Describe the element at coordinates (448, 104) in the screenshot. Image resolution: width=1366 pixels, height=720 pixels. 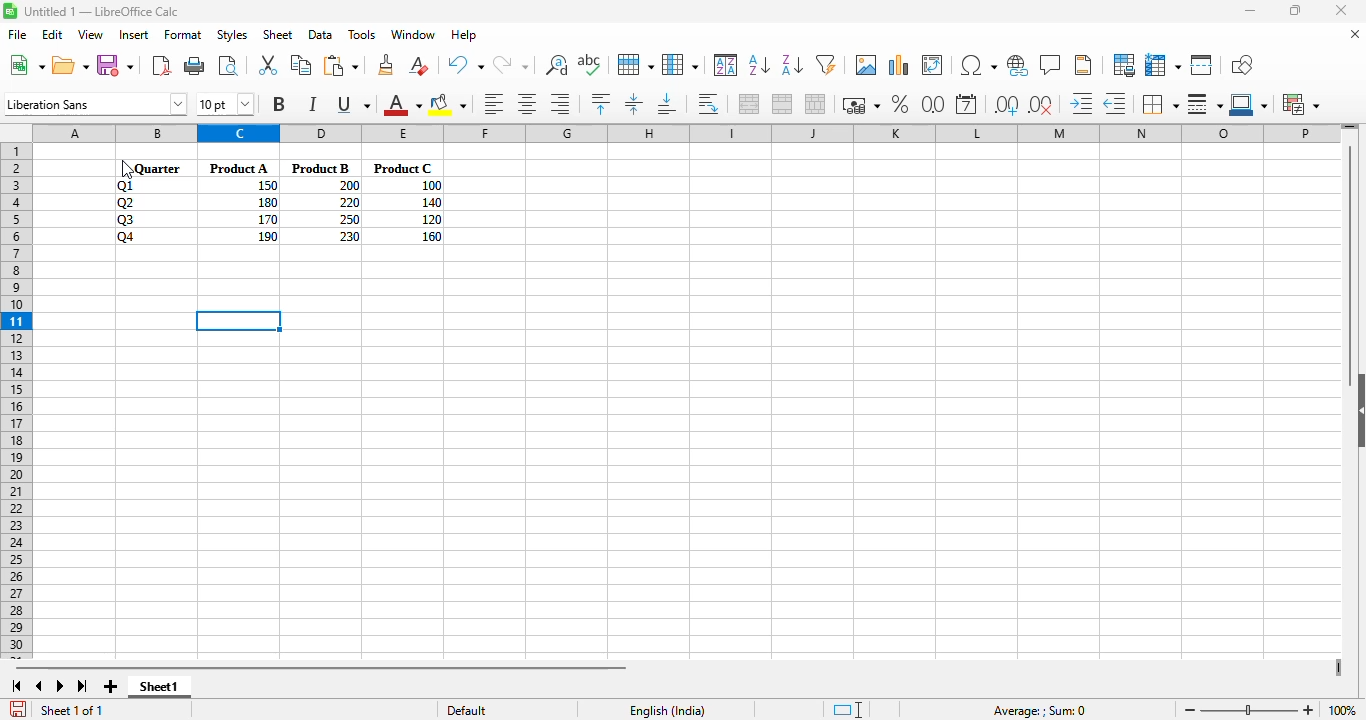
I see `background color` at that location.